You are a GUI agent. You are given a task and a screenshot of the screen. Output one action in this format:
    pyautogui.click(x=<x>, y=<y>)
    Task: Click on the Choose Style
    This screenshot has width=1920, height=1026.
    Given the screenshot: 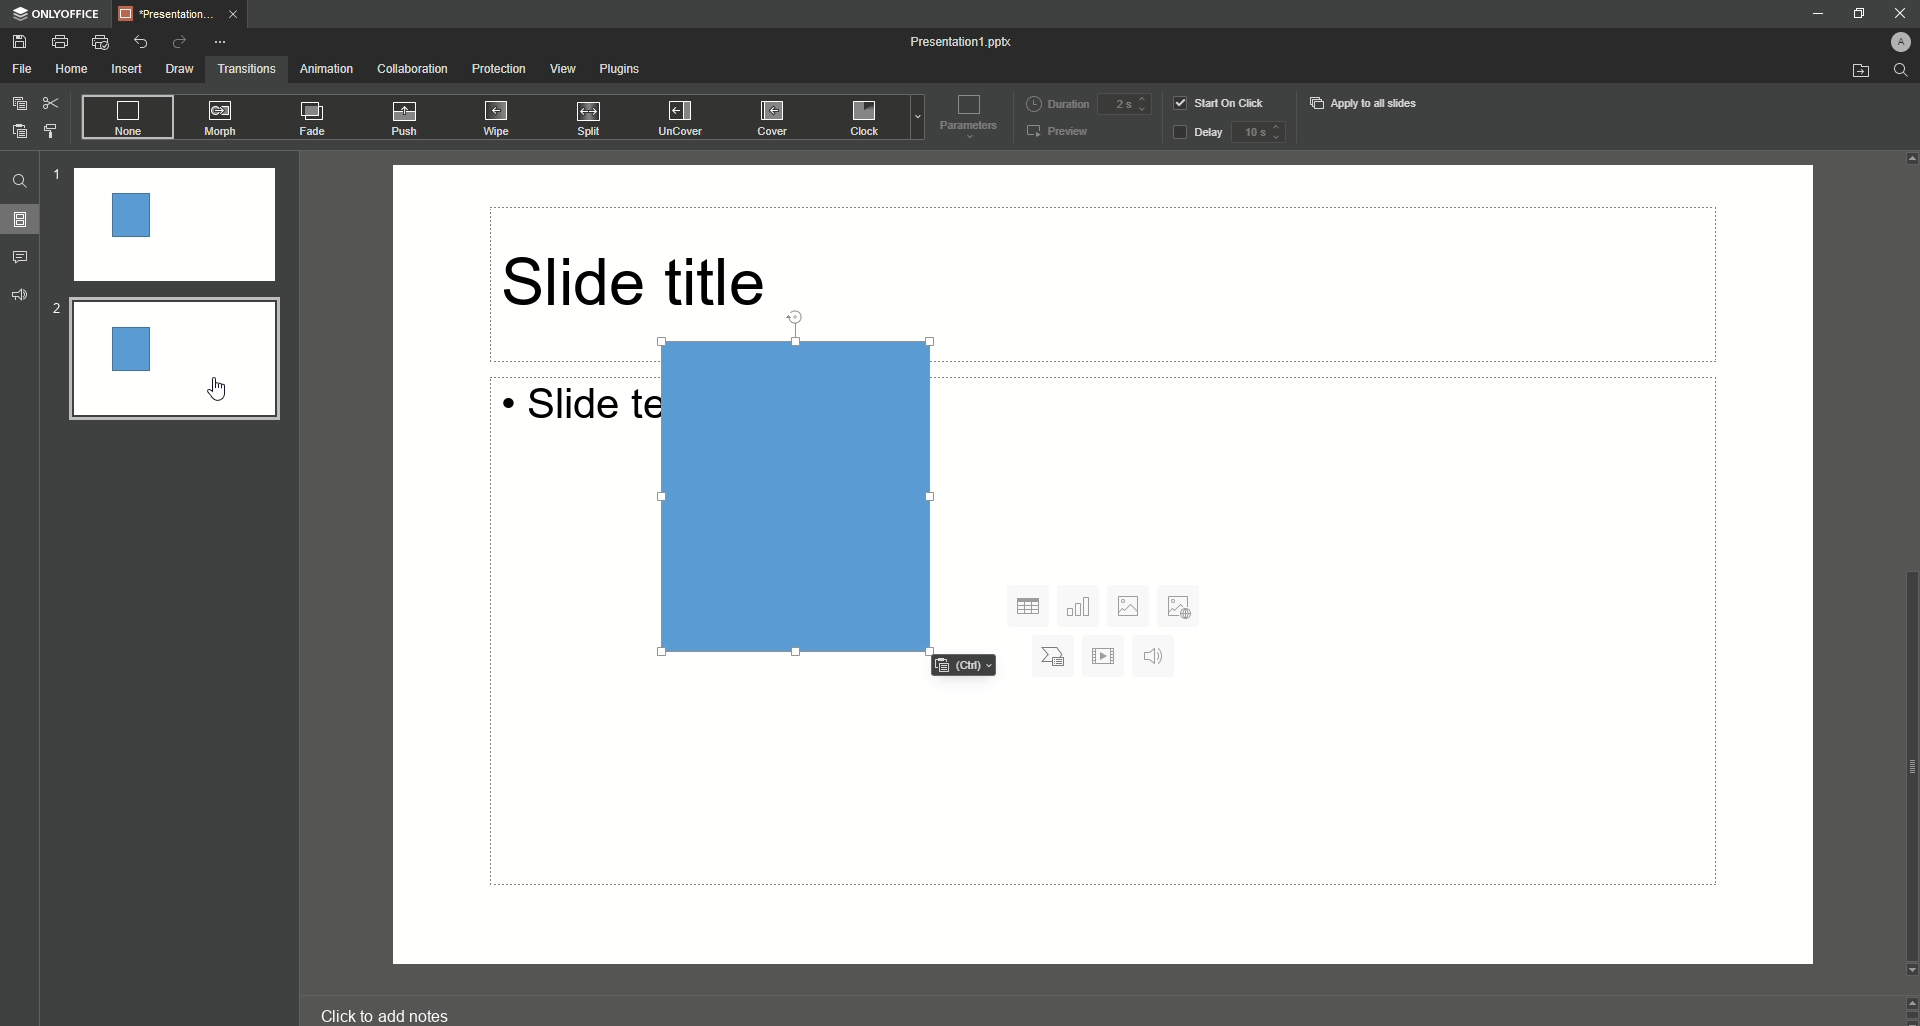 What is the action you would take?
    pyautogui.click(x=54, y=131)
    